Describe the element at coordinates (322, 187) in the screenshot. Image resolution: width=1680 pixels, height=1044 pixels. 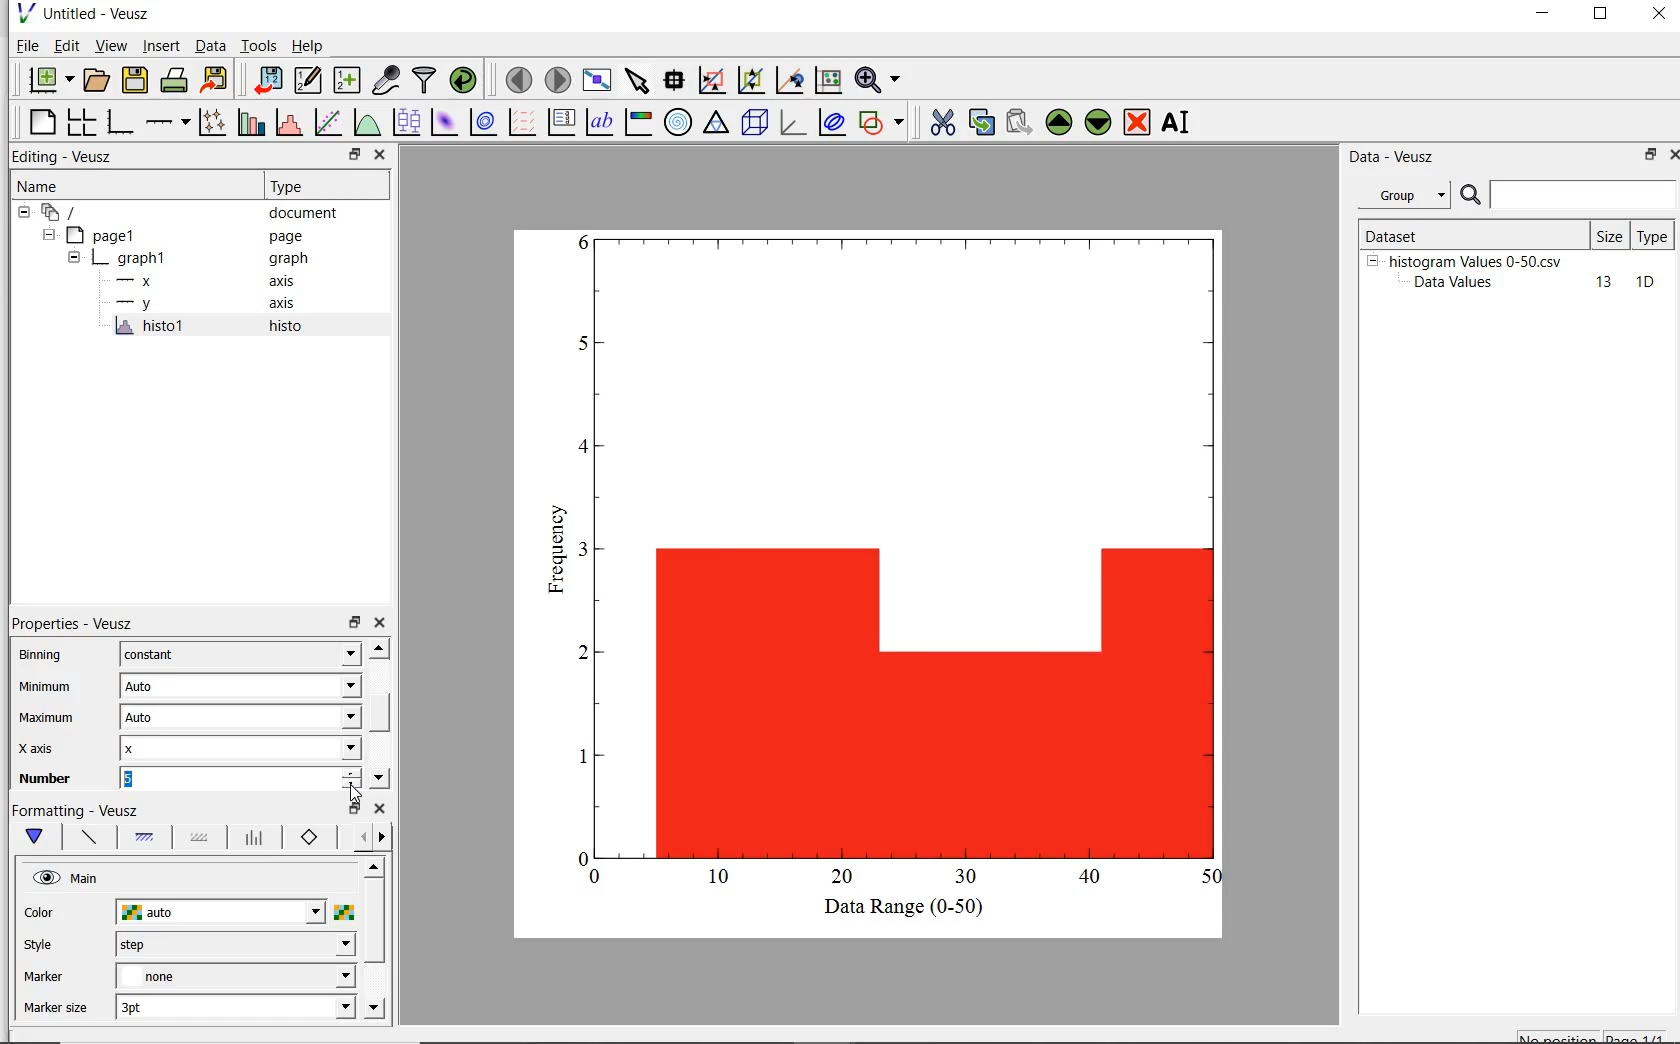
I see `Type` at that location.